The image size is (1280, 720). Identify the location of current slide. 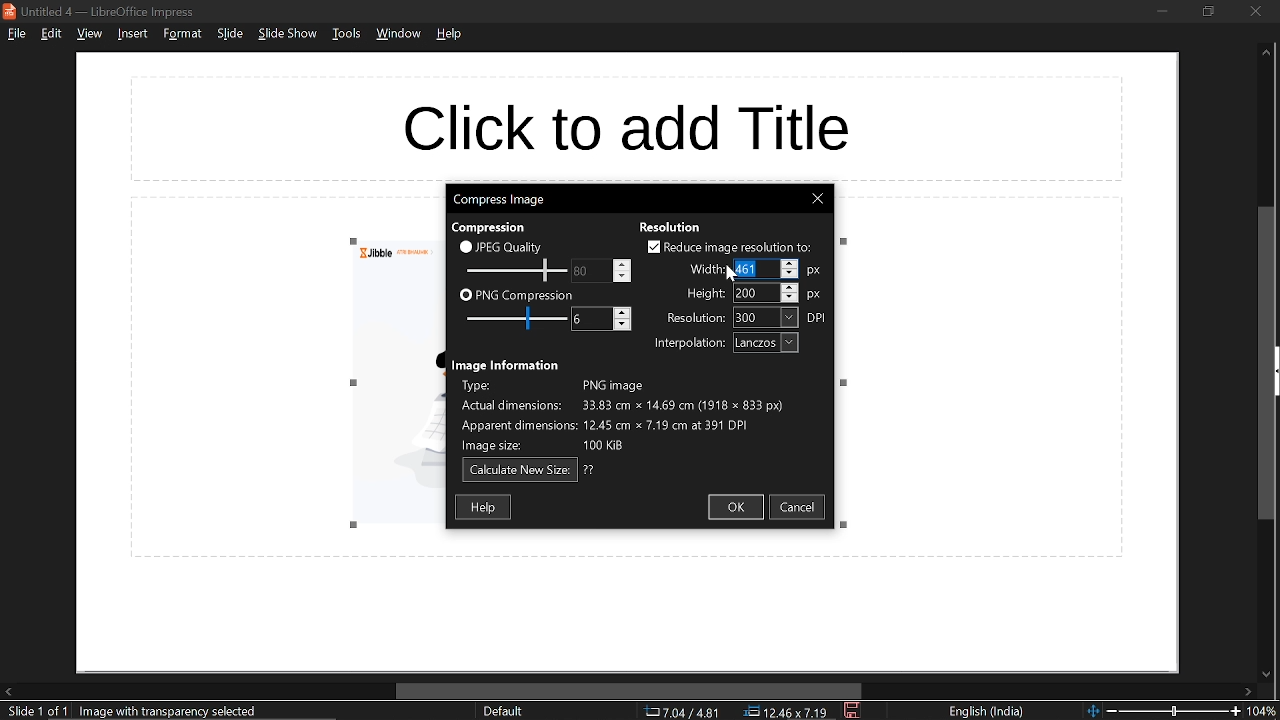
(33, 712).